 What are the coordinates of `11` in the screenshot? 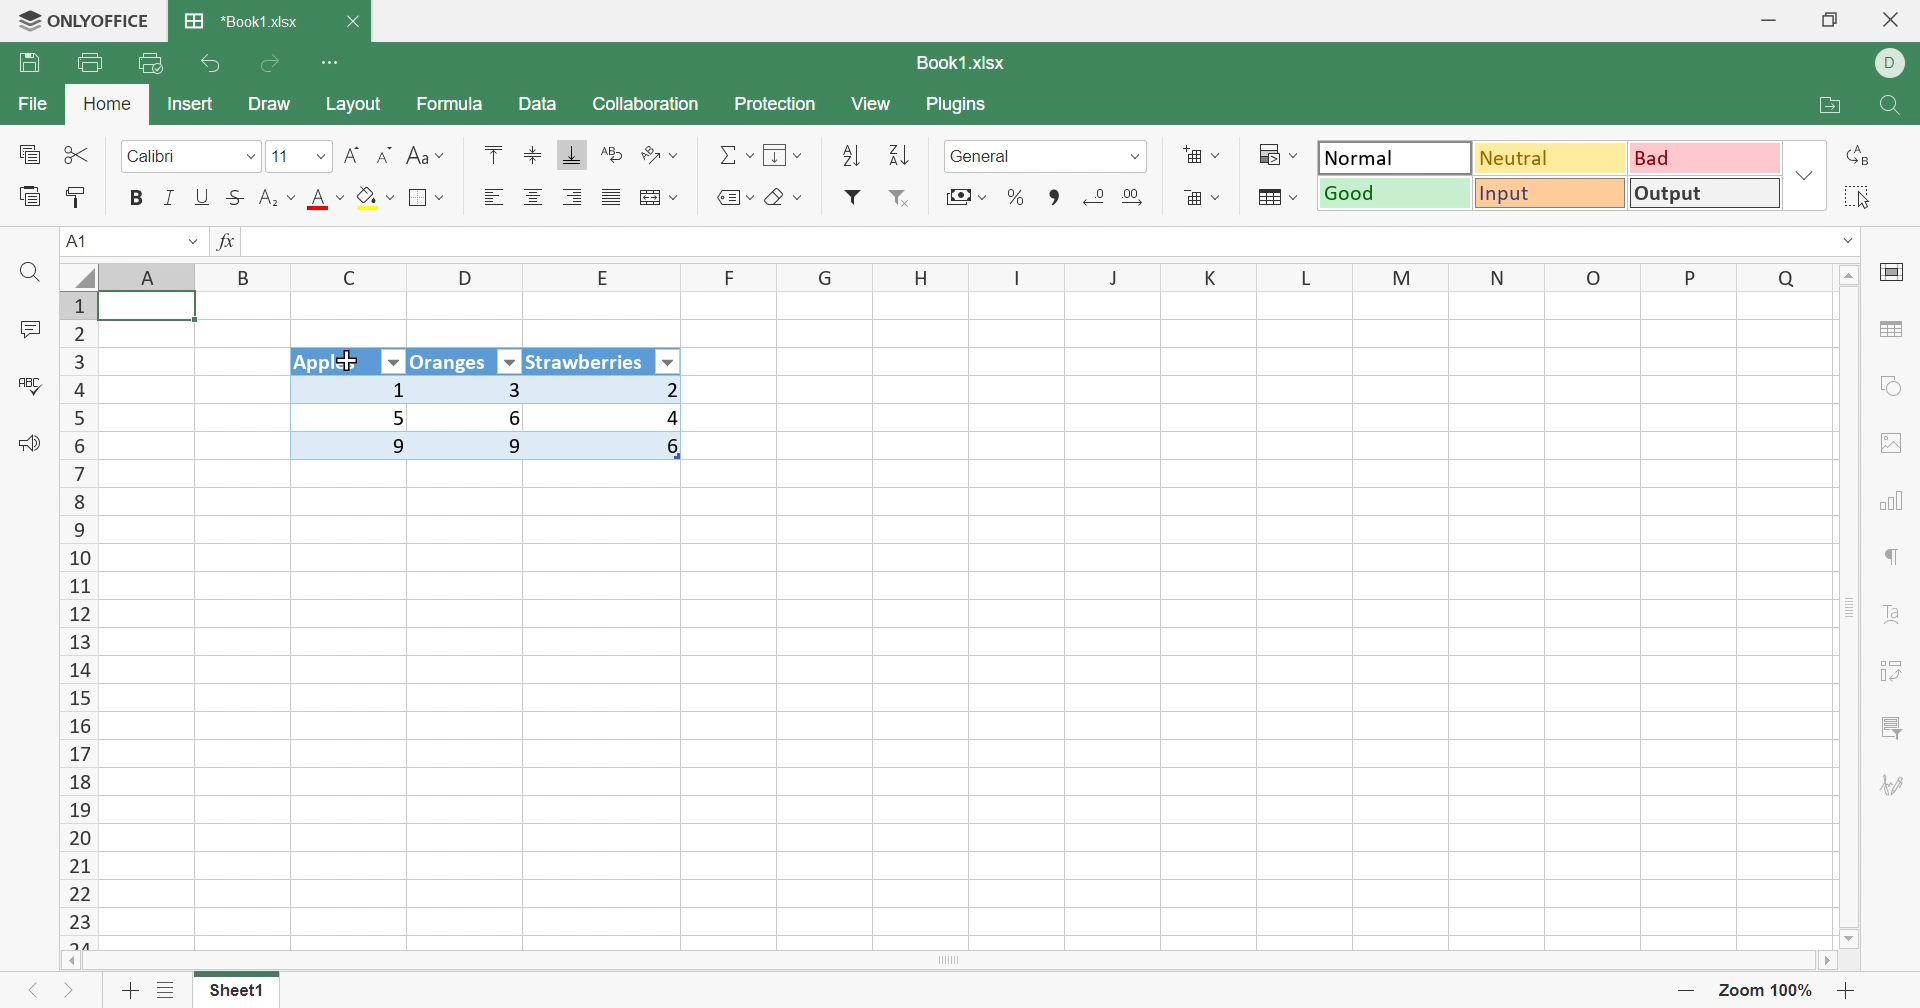 It's located at (279, 156).